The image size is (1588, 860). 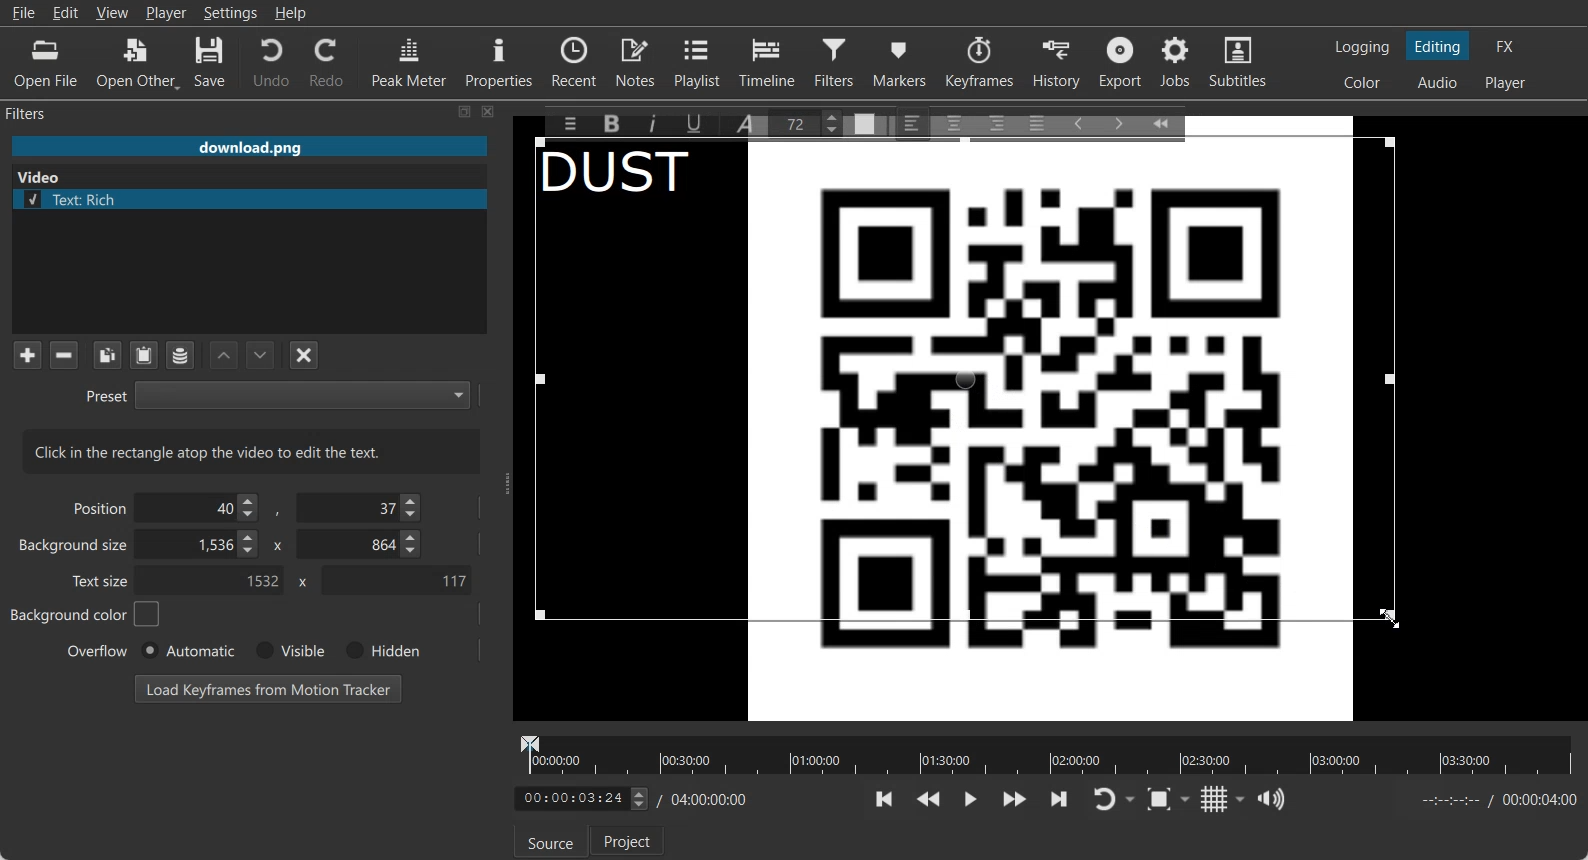 What do you see at coordinates (610, 124) in the screenshot?
I see `Bold` at bounding box center [610, 124].